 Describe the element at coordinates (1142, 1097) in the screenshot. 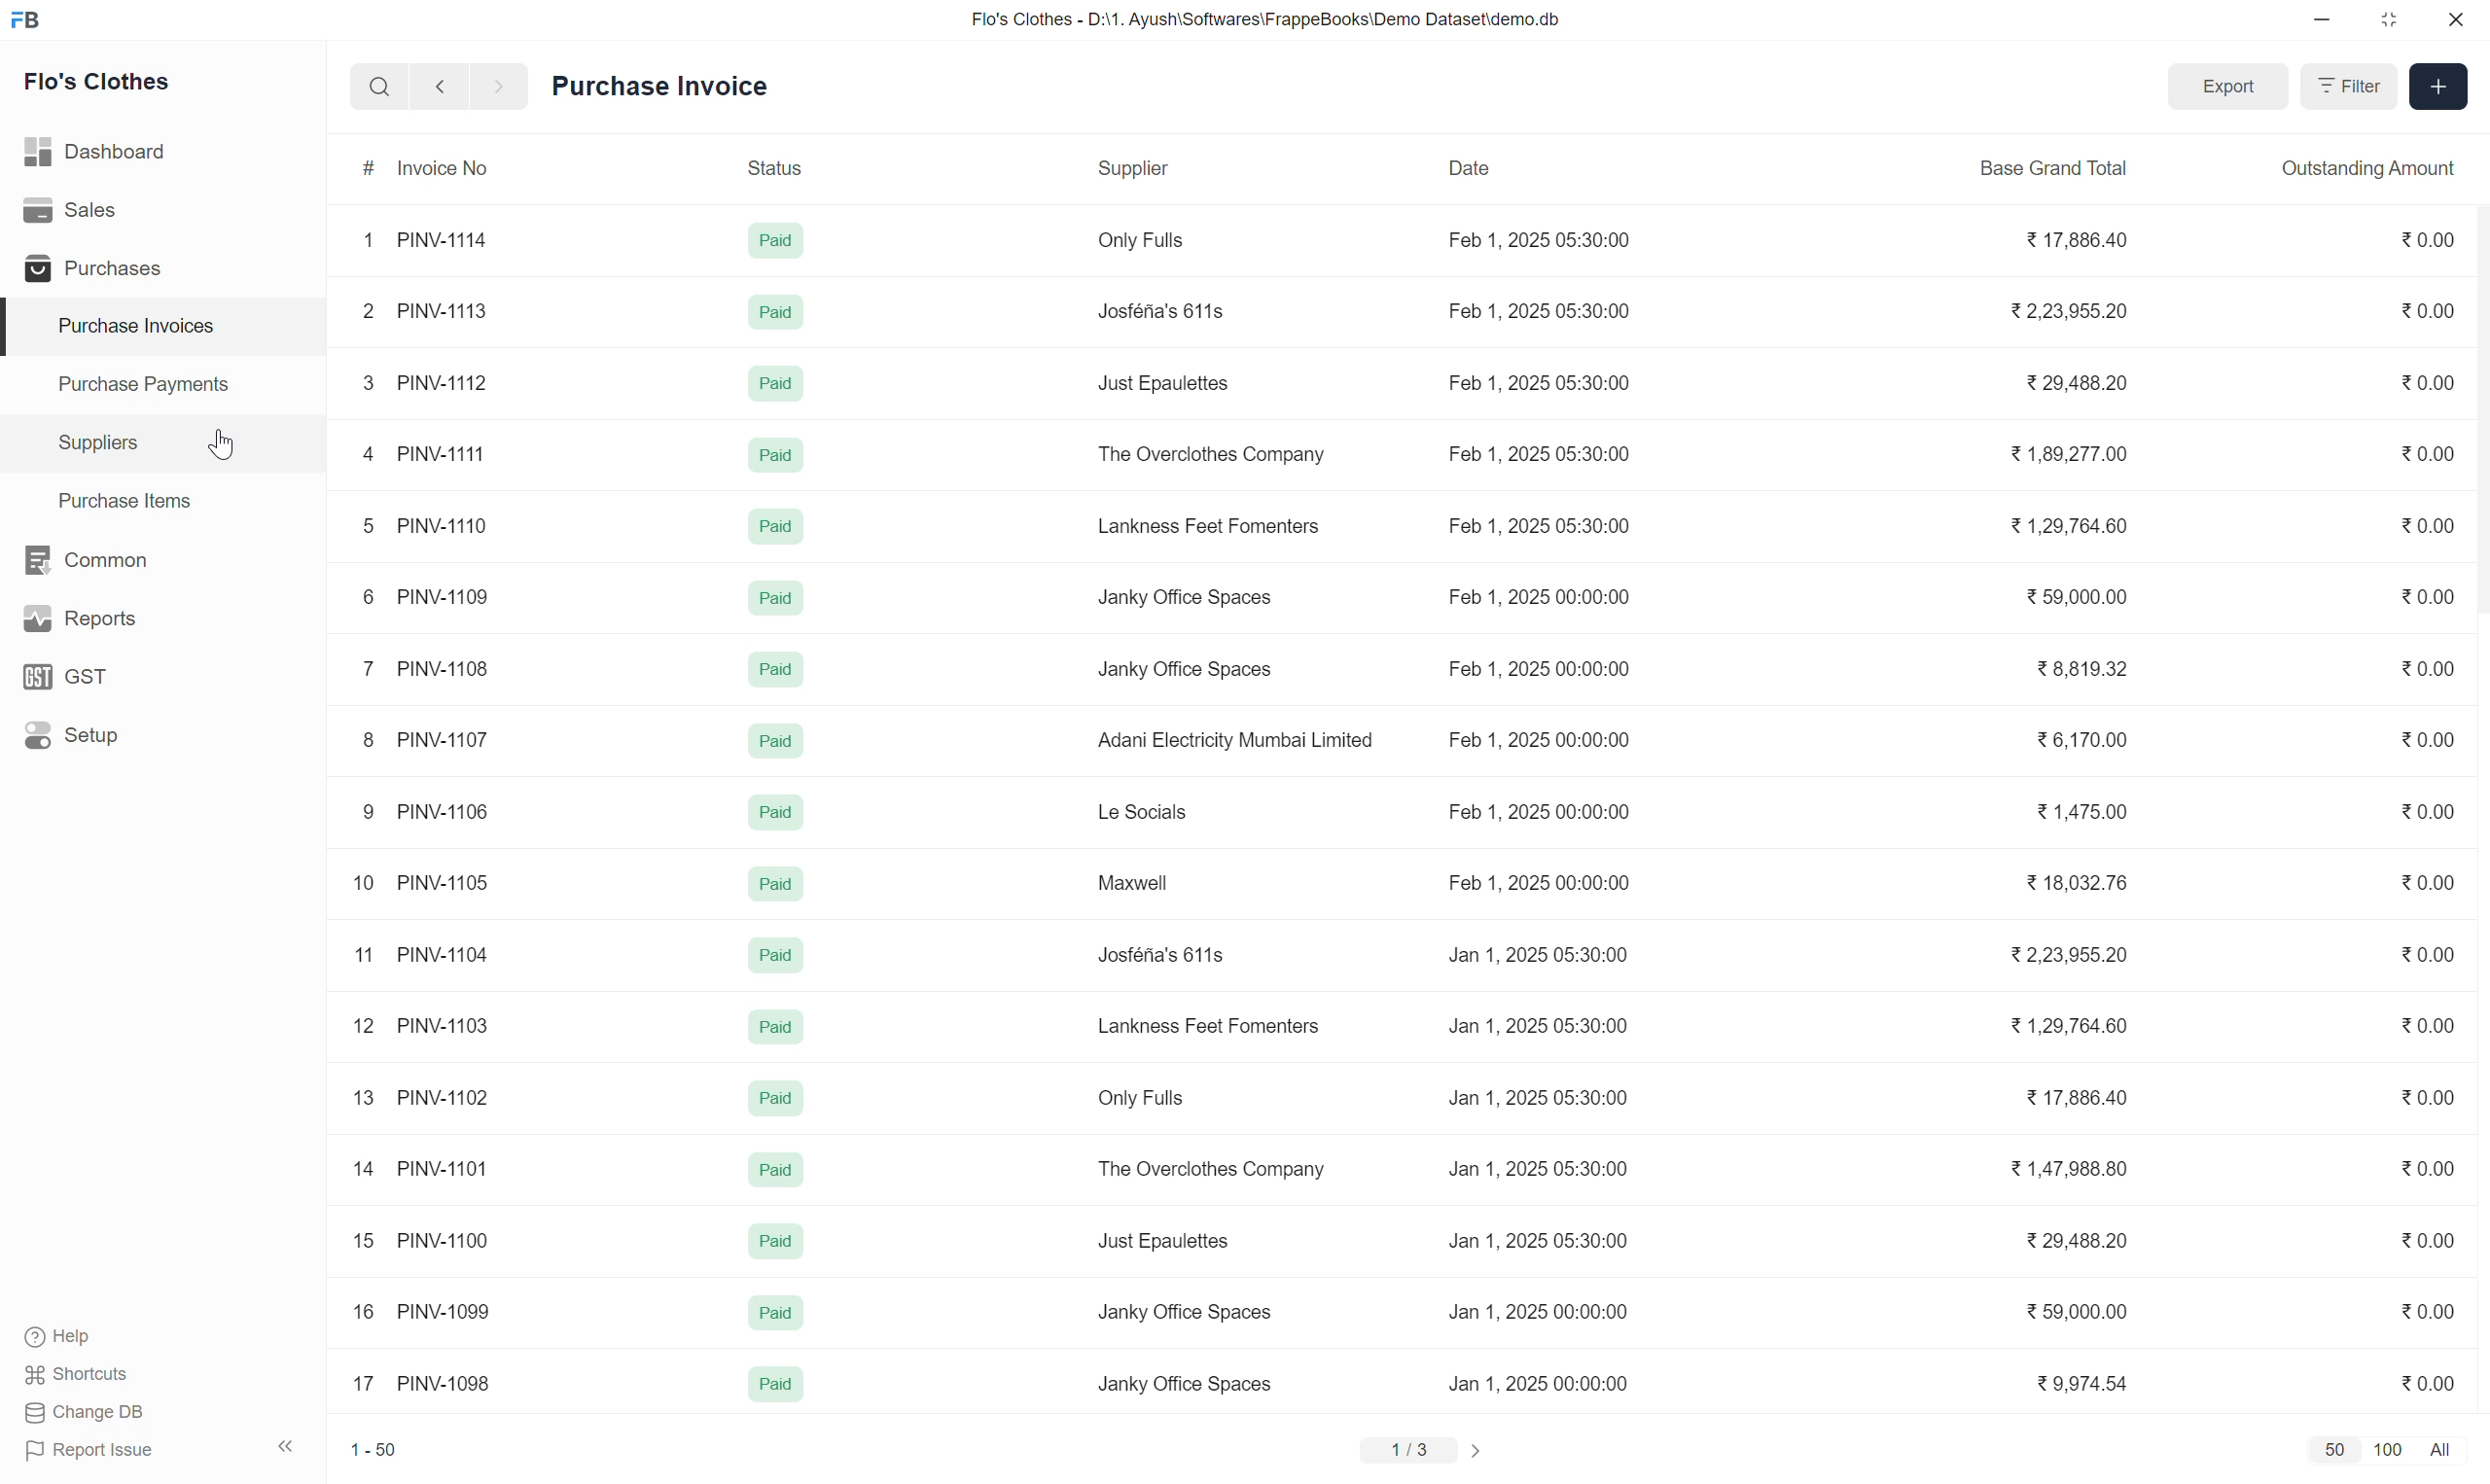

I see `Only Fulls` at that location.